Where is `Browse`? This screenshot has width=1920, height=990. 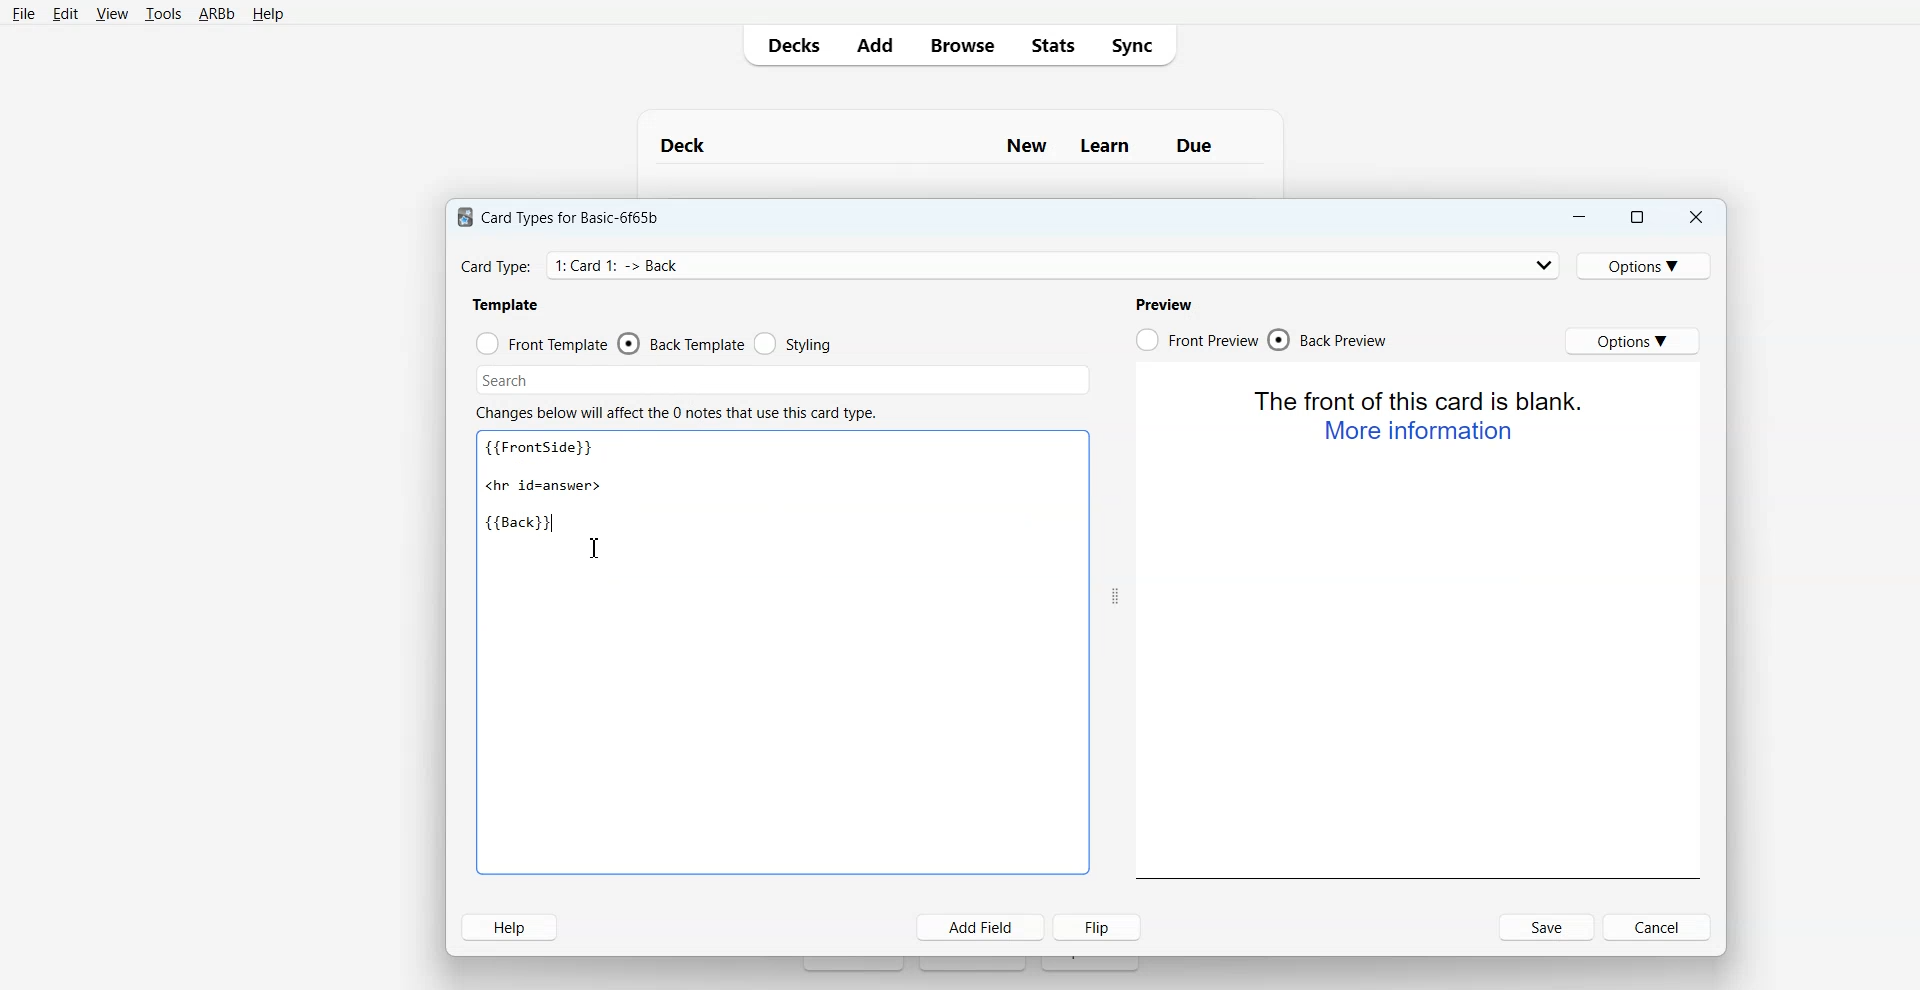
Browse is located at coordinates (960, 45).